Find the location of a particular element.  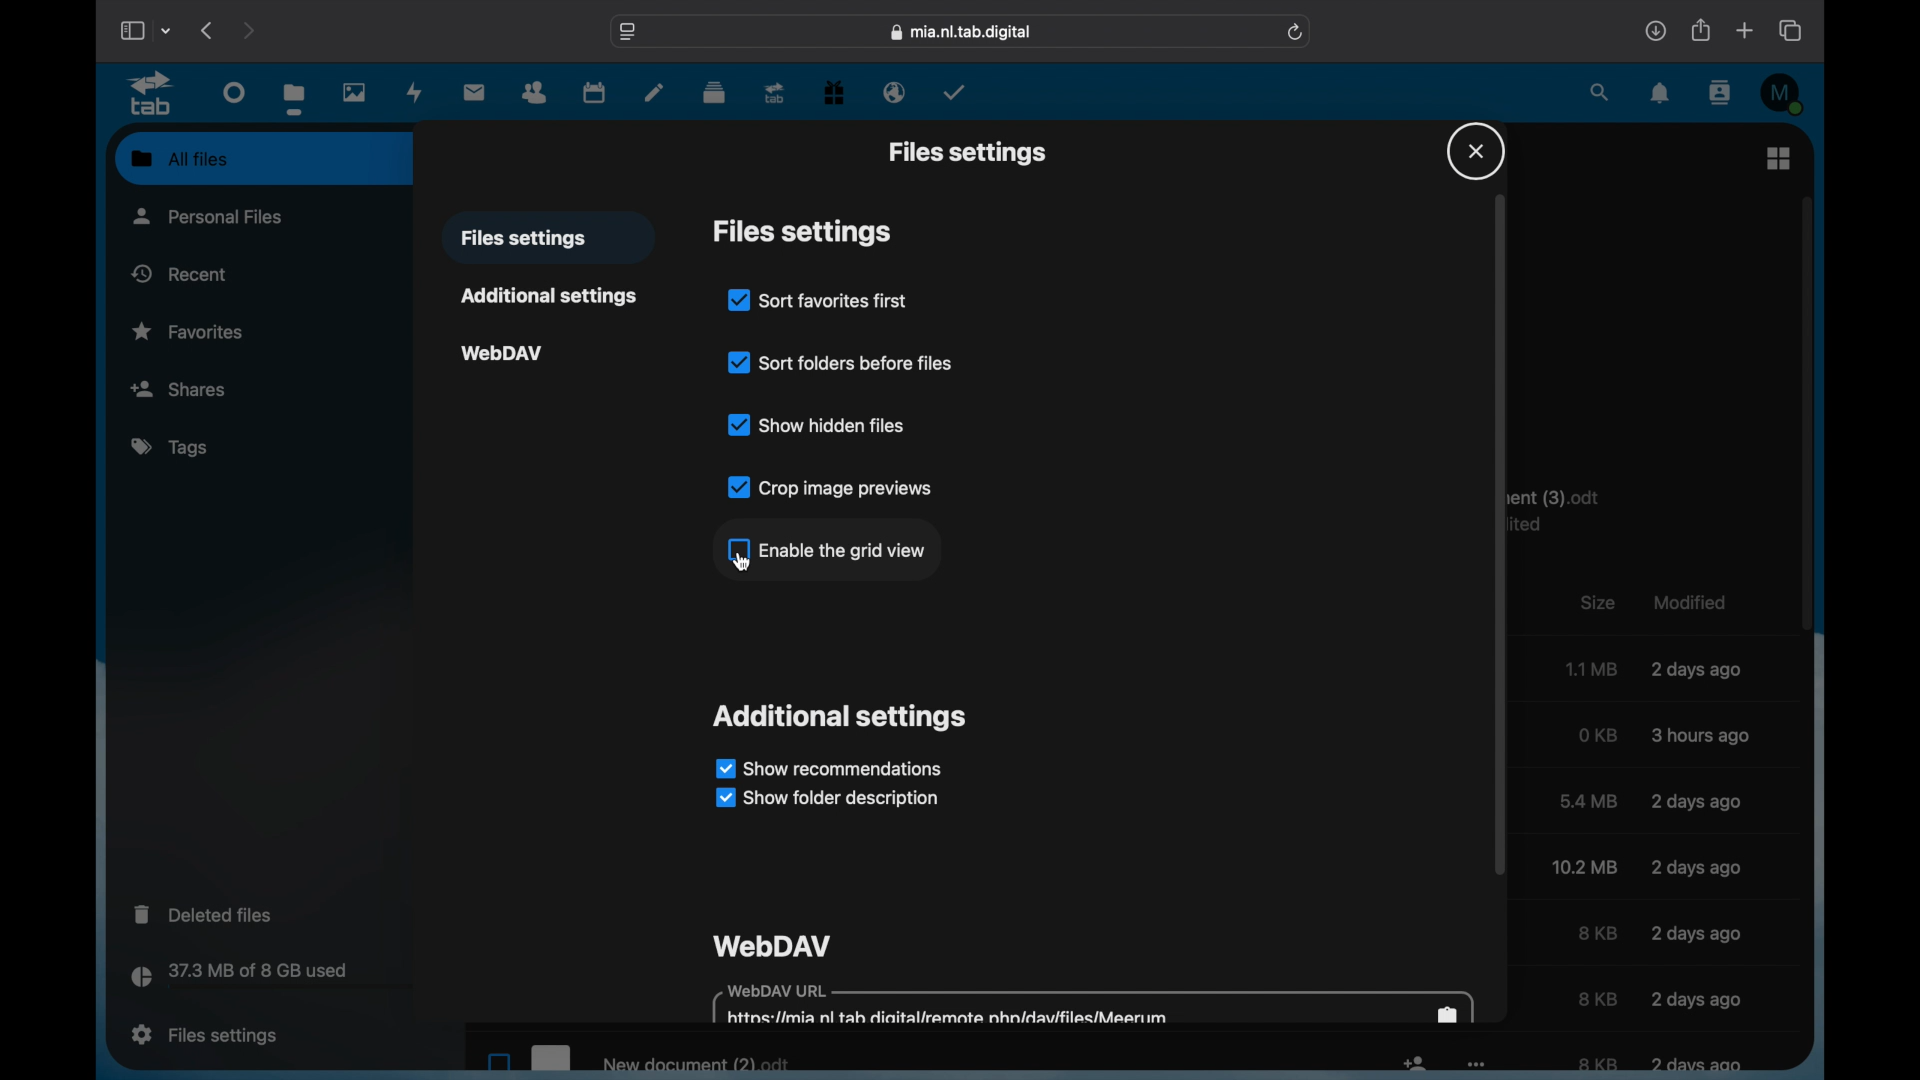

show tab overview is located at coordinates (1792, 31).